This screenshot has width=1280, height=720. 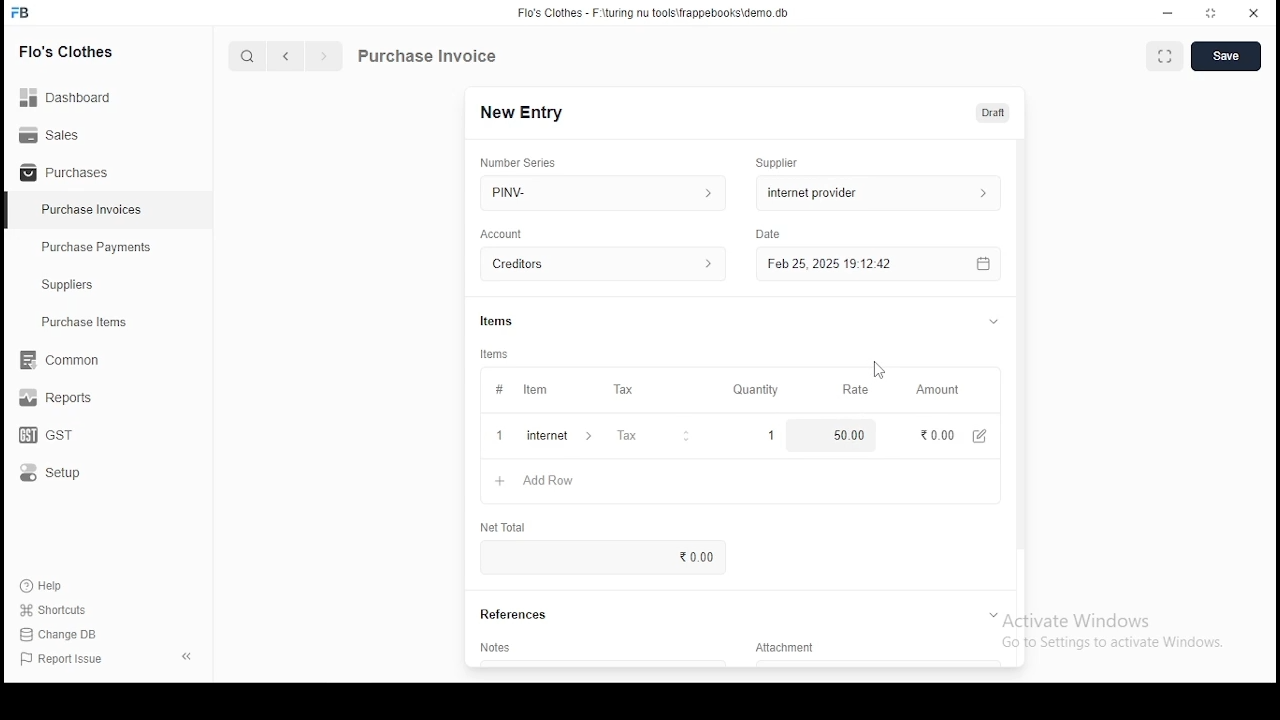 I want to click on supplier, so click(x=873, y=192).